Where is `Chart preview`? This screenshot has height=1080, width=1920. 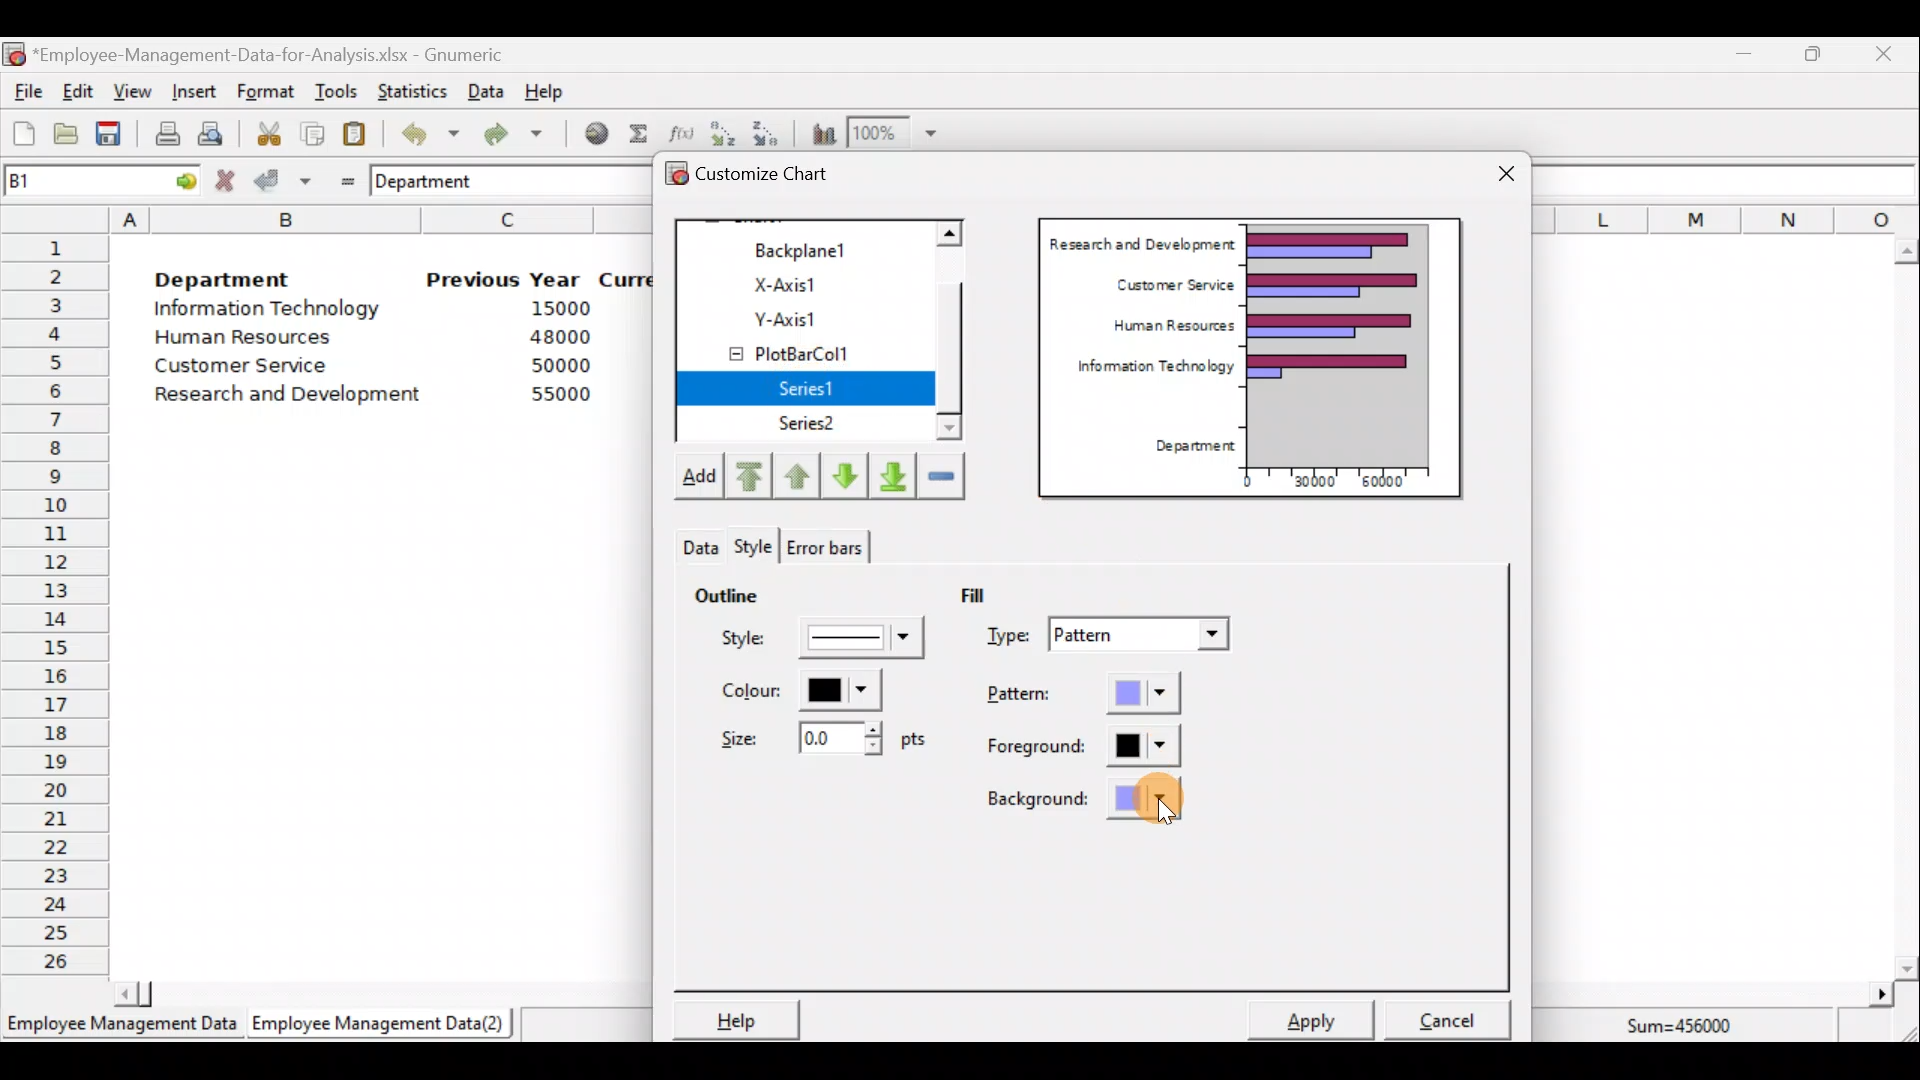
Chart preview is located at coordinates (1351, 344).